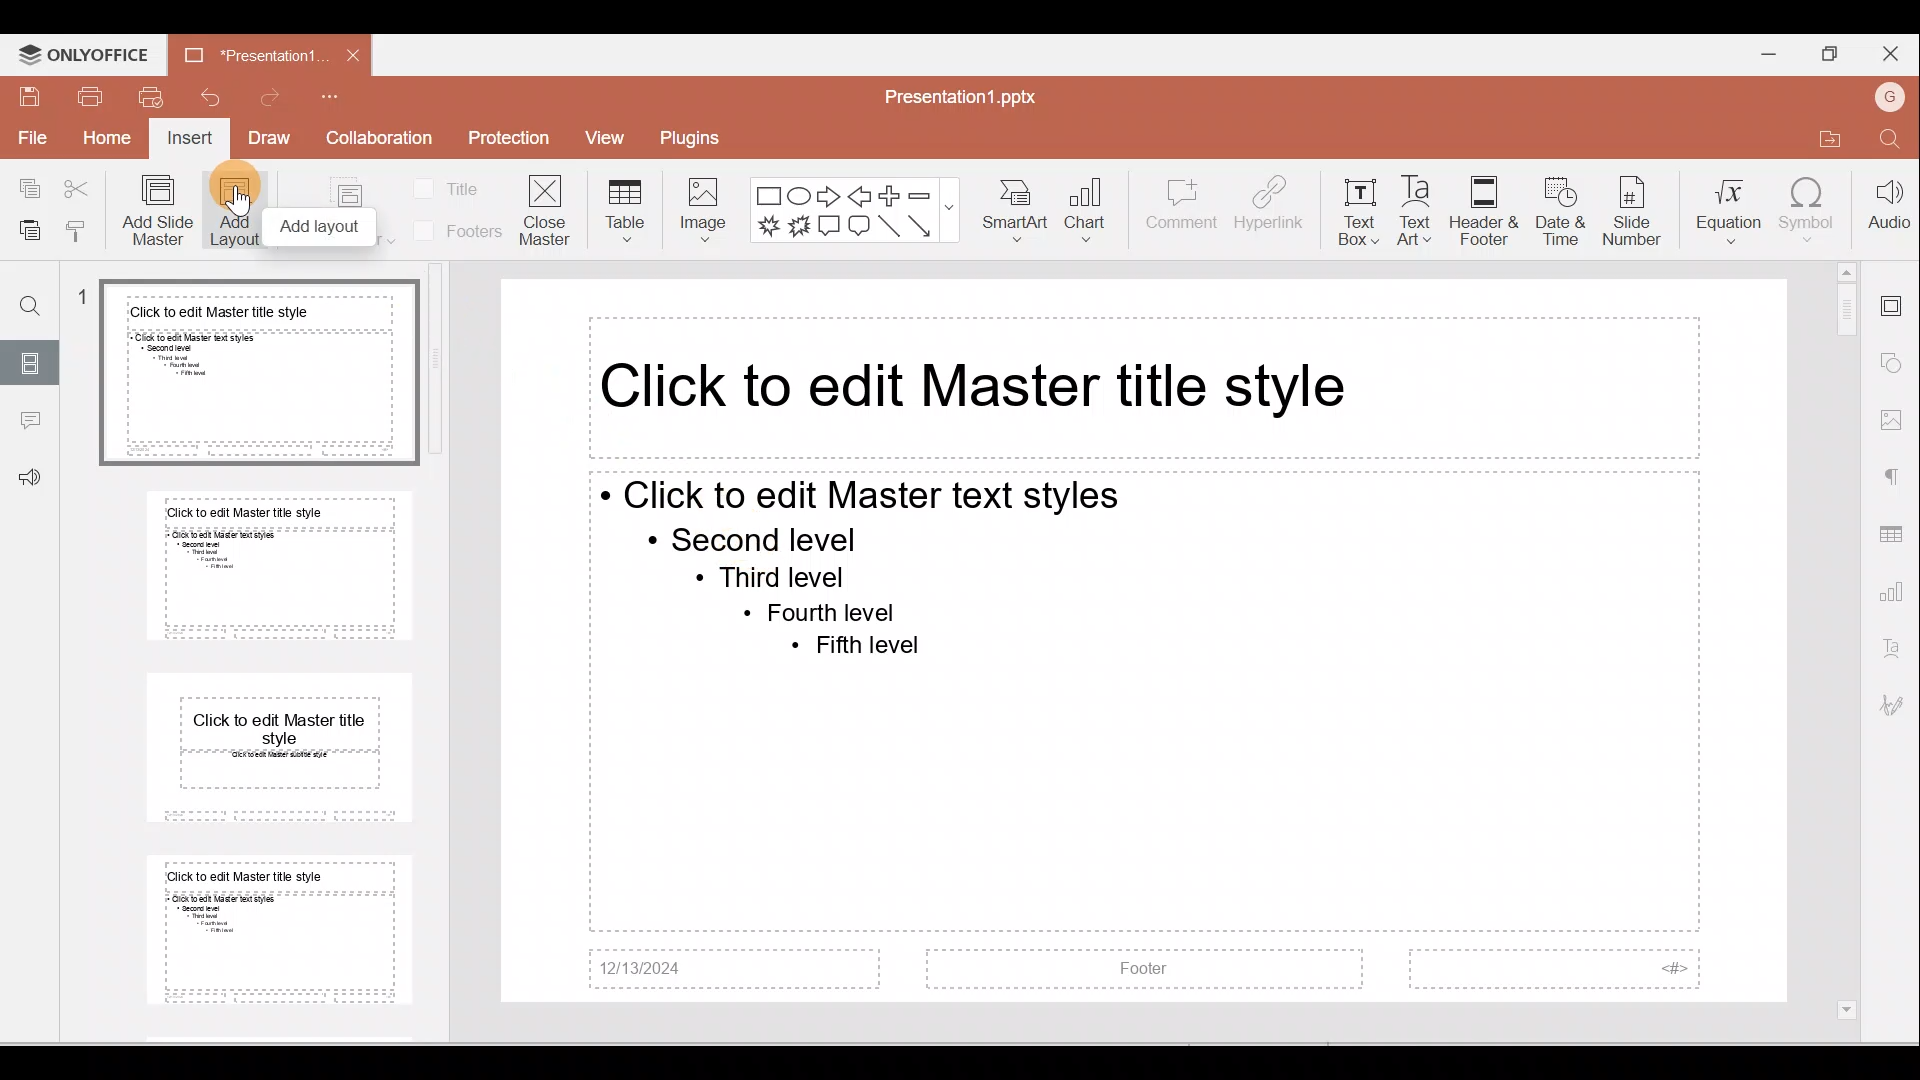 The image size is (1920, 1080). I want to click on Close, so click(354, 52).